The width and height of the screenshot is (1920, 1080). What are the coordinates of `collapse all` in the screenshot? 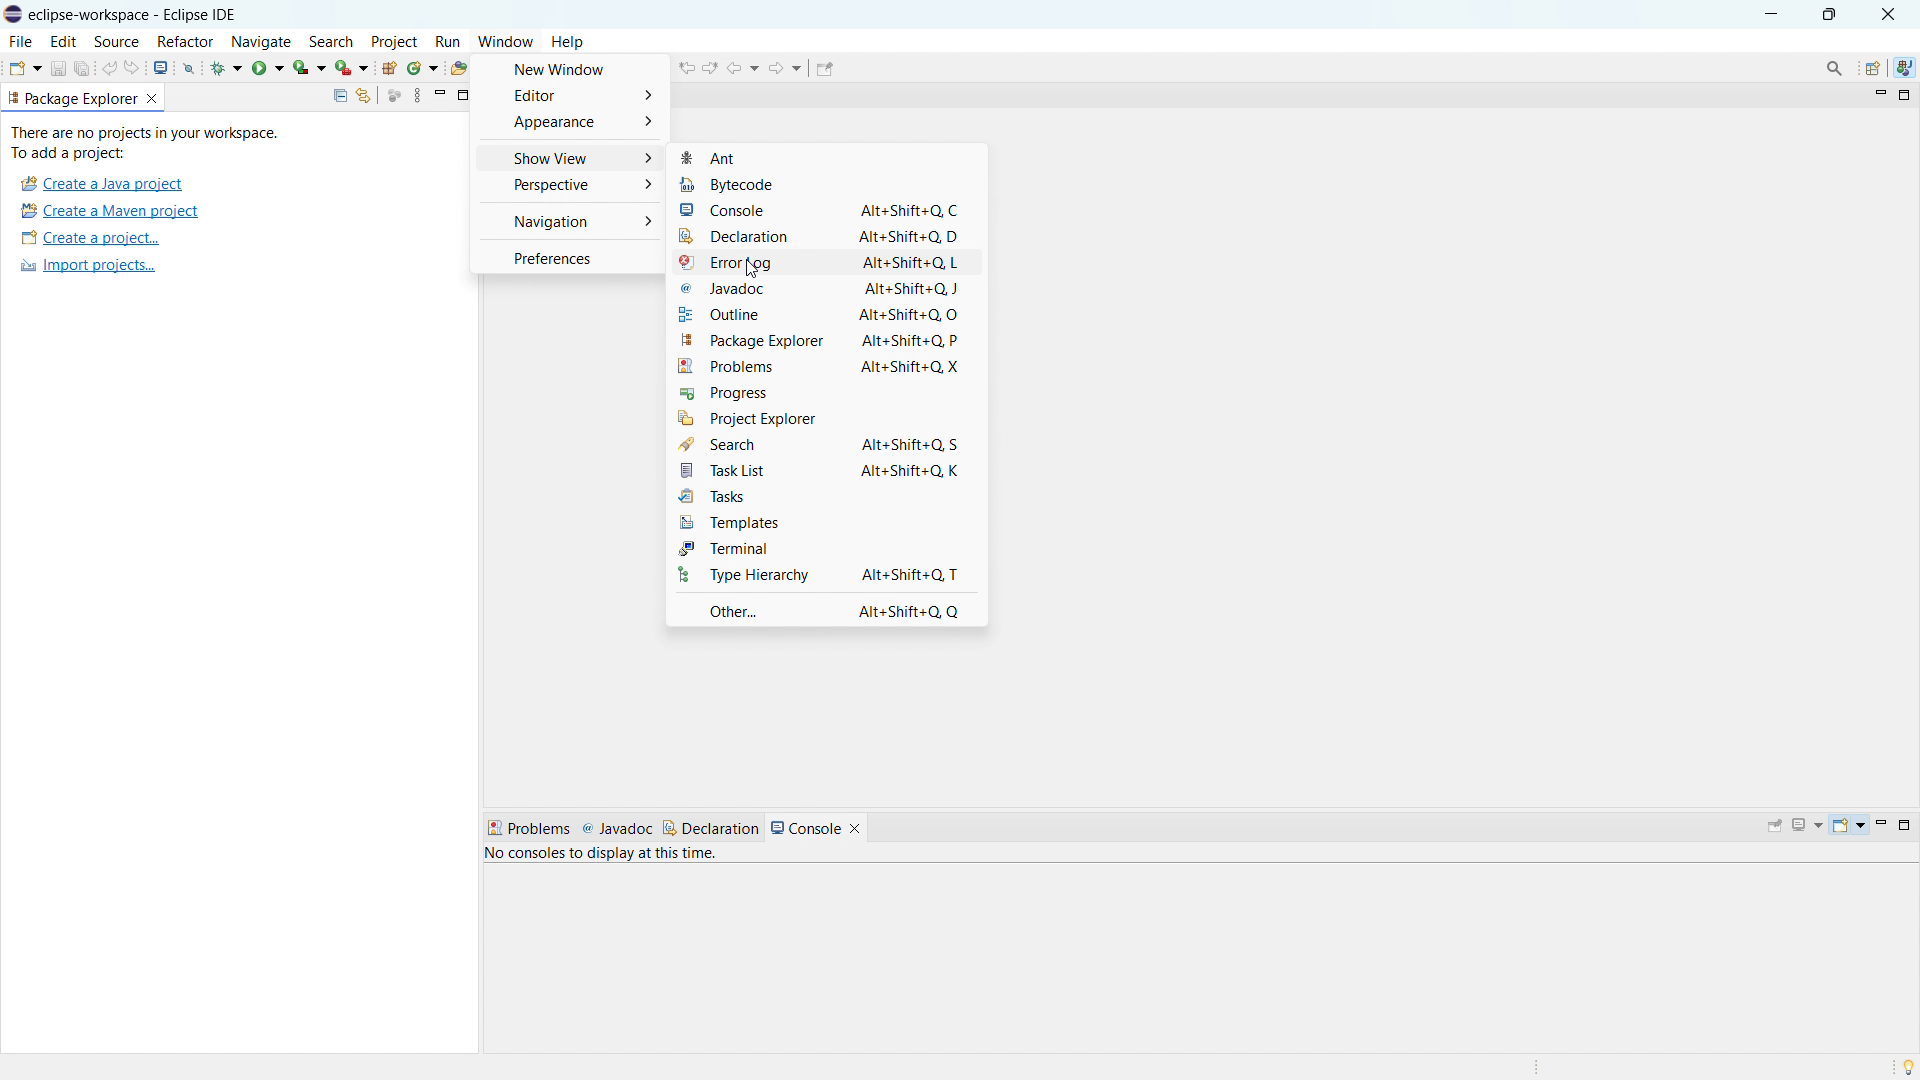 It's located at (338, 95).